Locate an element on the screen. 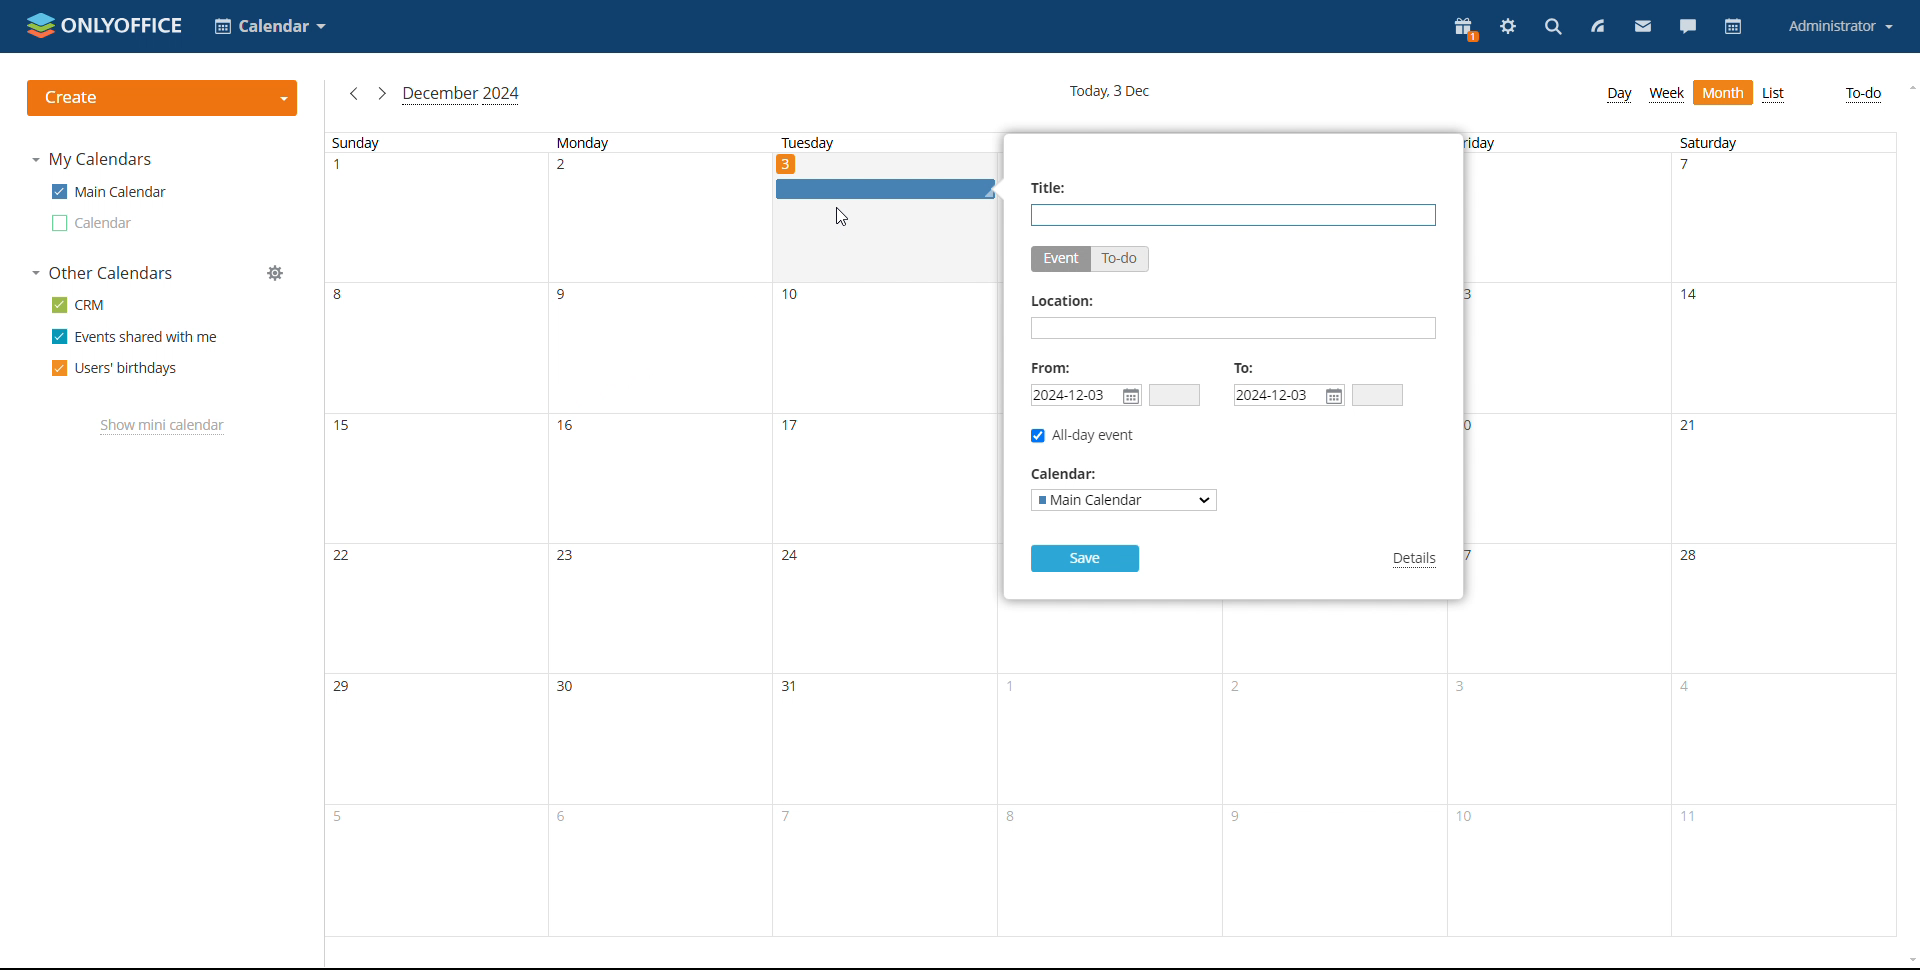  title: is located at coordinates (1054, 186).